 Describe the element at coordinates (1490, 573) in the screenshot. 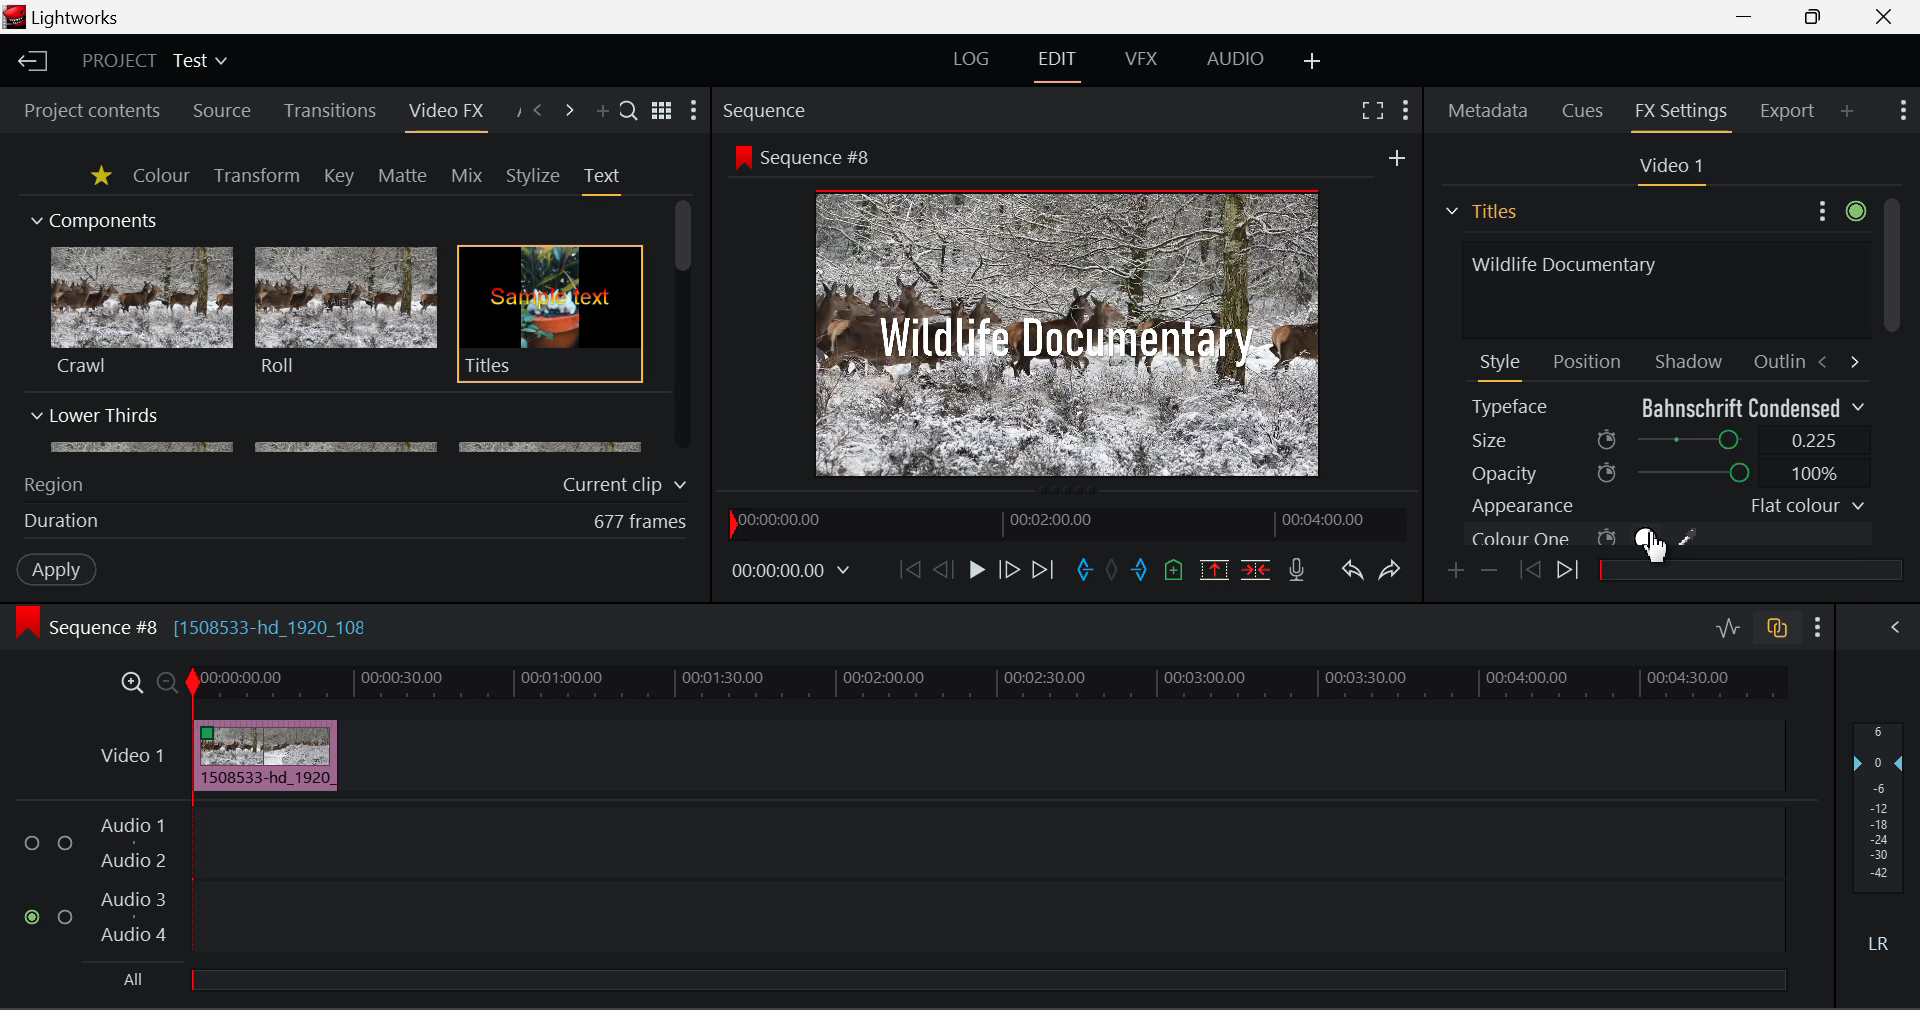

I see `Remove keyframe` at that location.